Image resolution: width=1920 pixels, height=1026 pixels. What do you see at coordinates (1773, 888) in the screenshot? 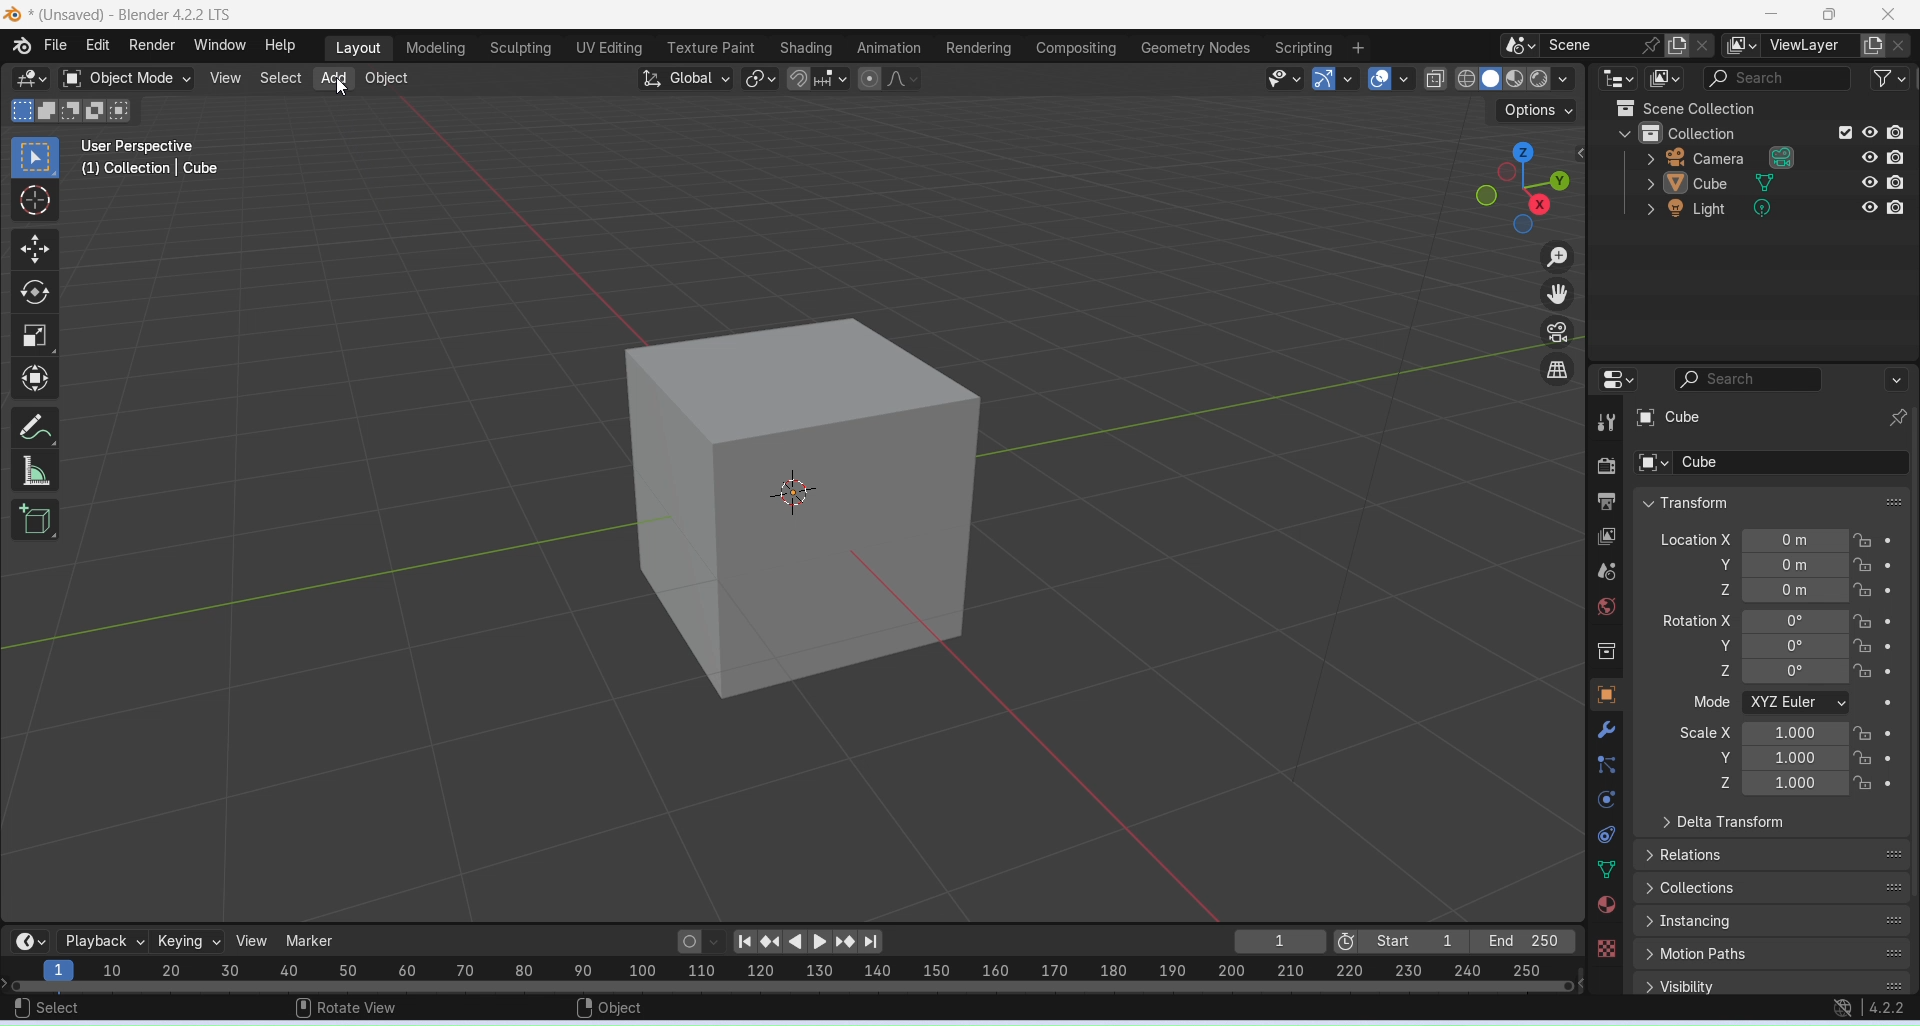
I see `Collections` at bounding box center [1773, 888].